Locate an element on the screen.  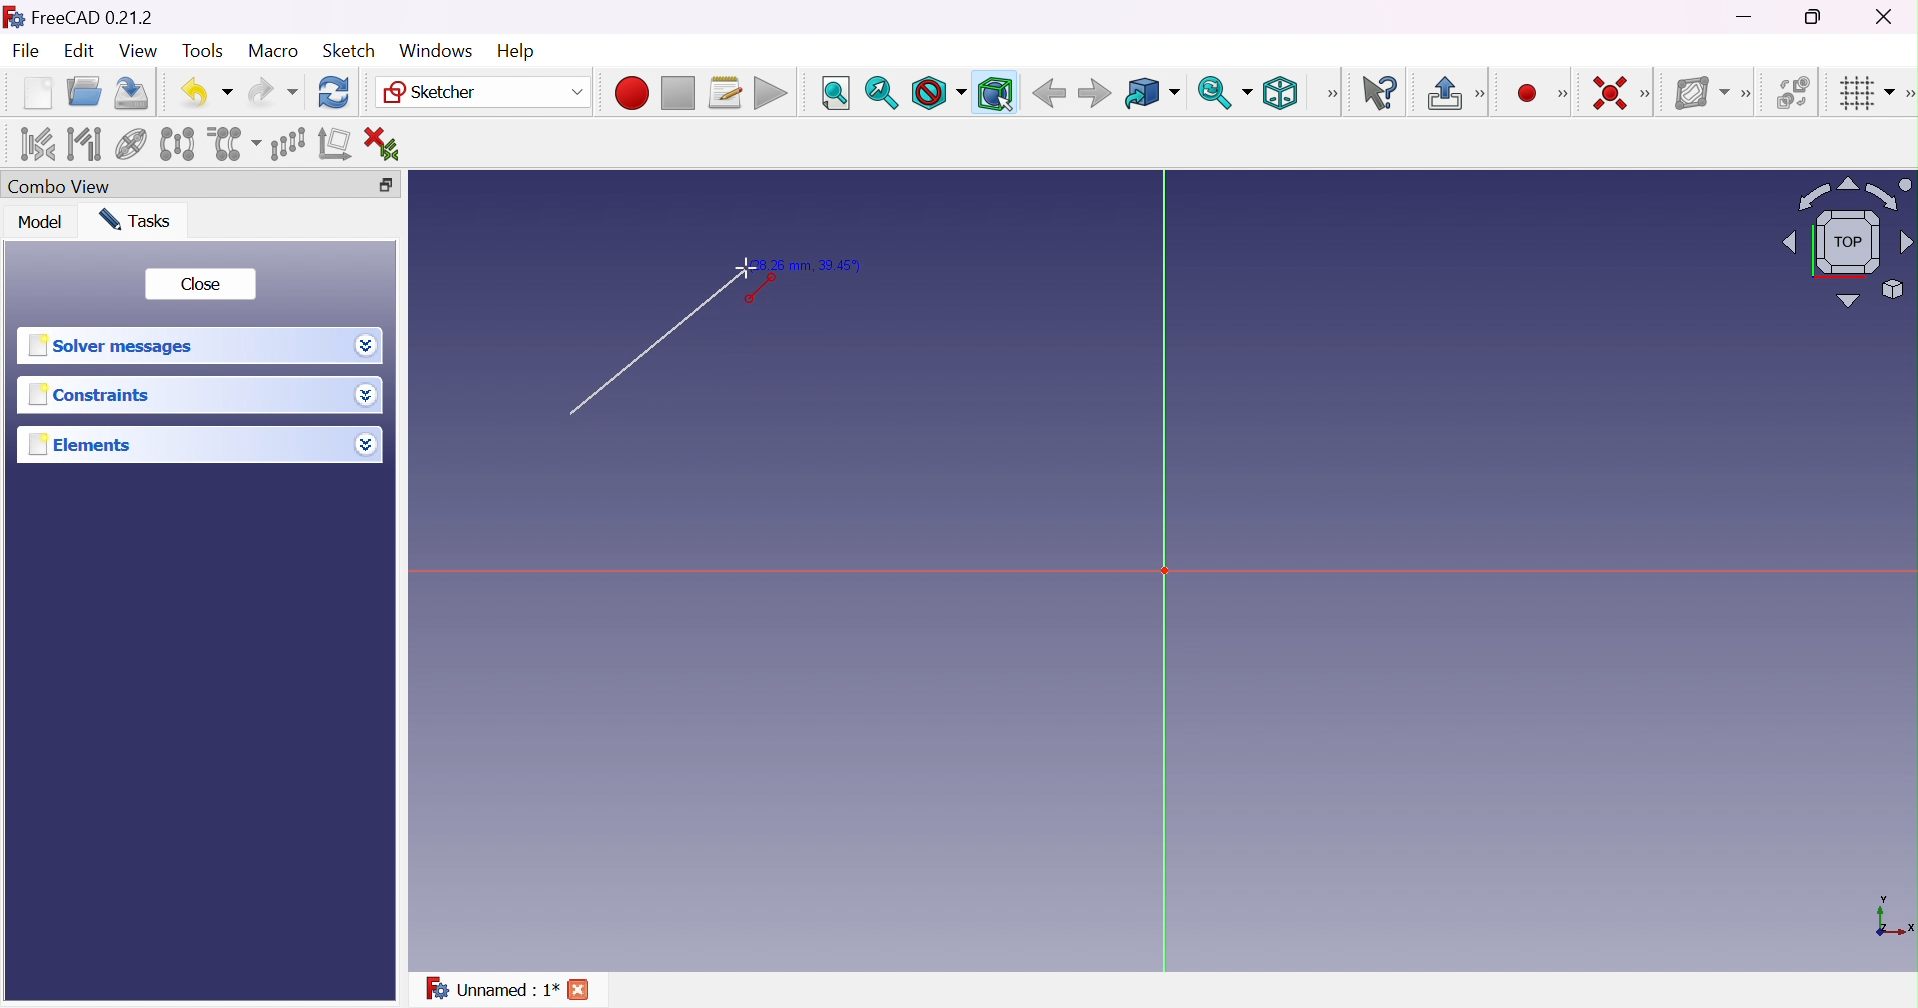
Edit is located at coordinates (77, 52).